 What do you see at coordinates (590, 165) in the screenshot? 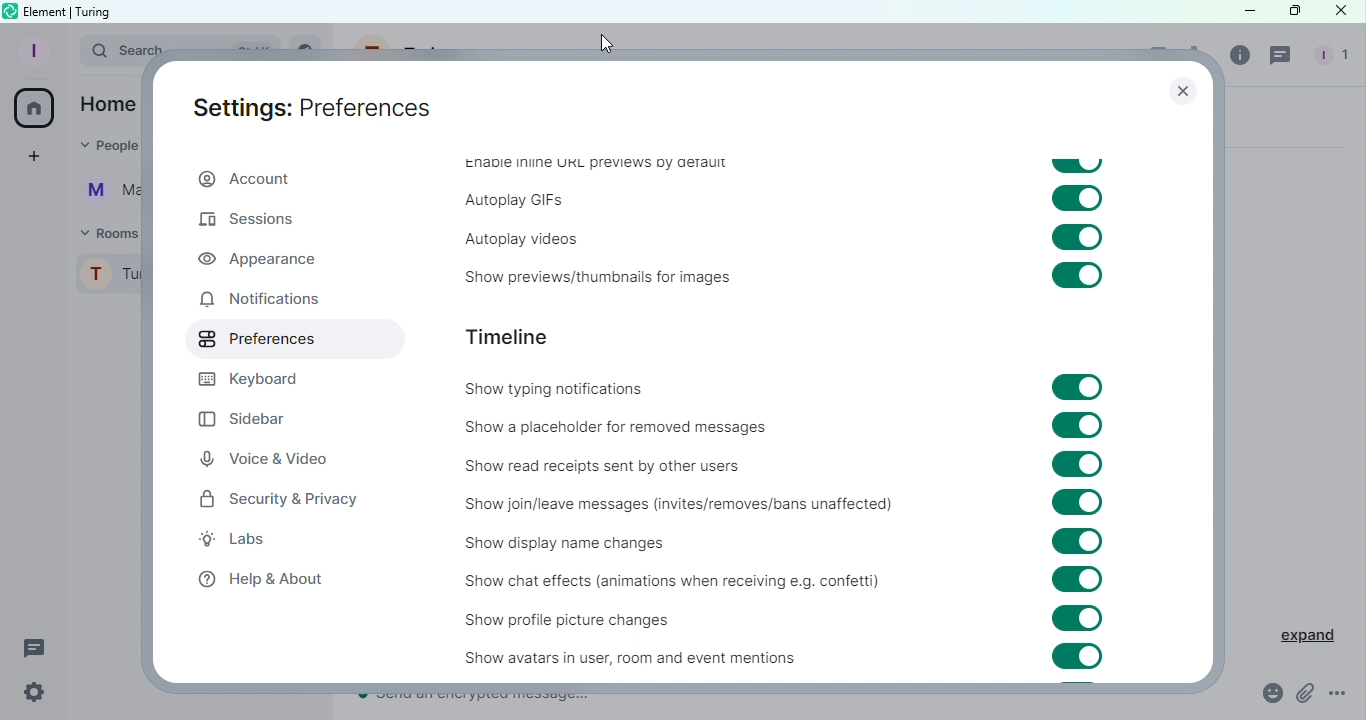
I see `Enable inline URL preview by default` at bounding box center [590, 165].